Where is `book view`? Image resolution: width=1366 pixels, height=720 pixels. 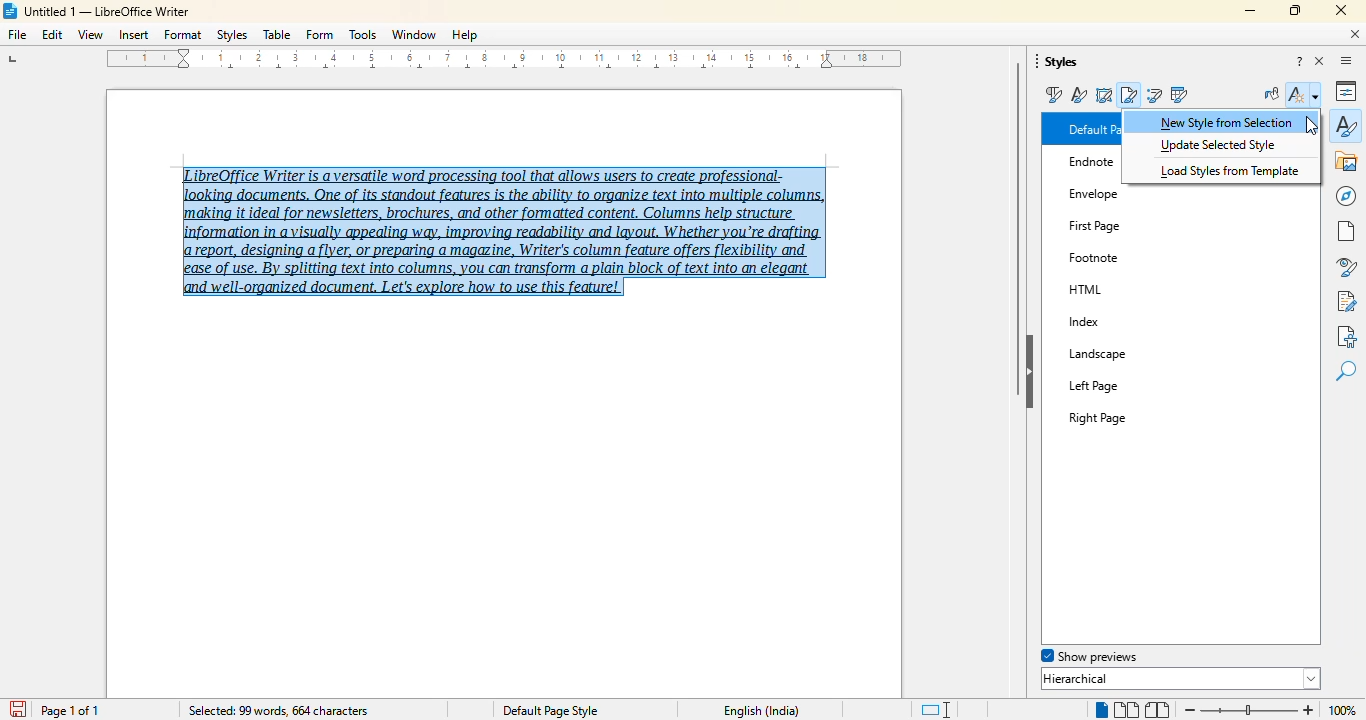 book view is located at coordinates (1157, 710).